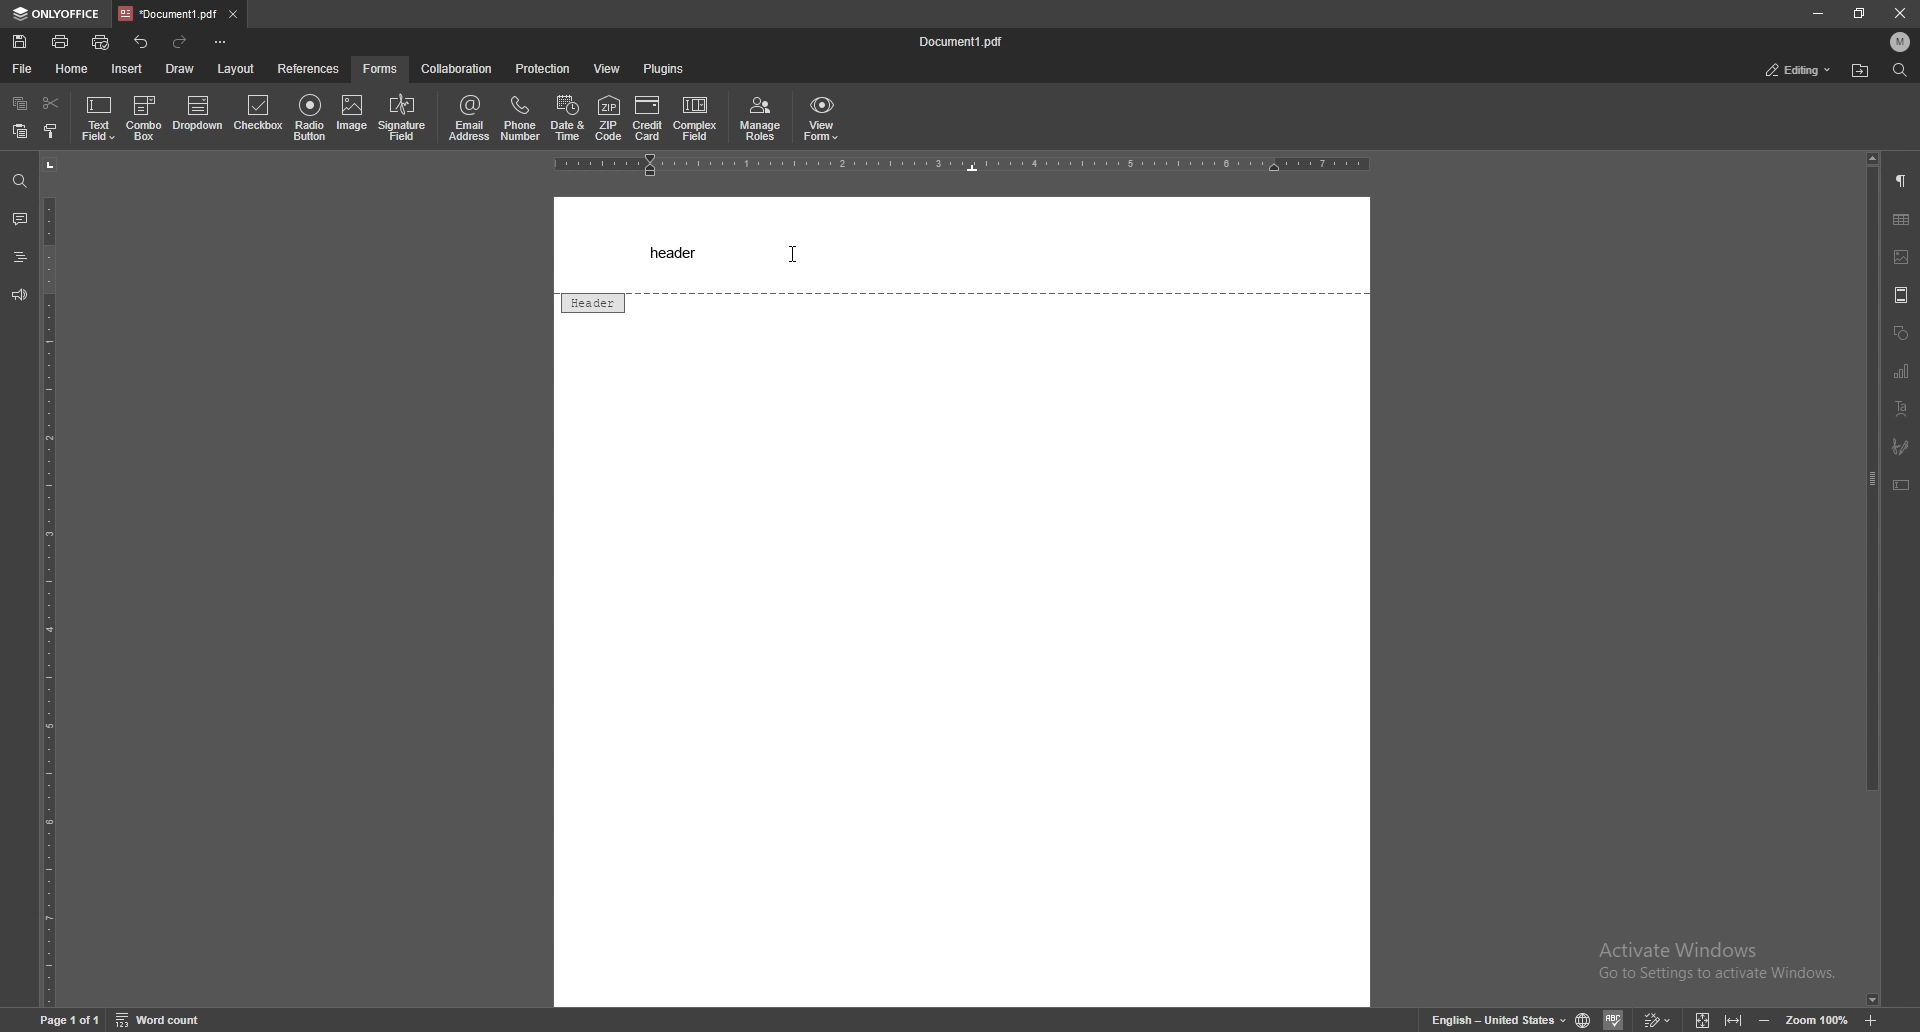 This screenshot has width=1920, height=1032. What do you see at coordinates (70, 1019) in the screenshot?
I see `page` at bounding box center [70, 1019].